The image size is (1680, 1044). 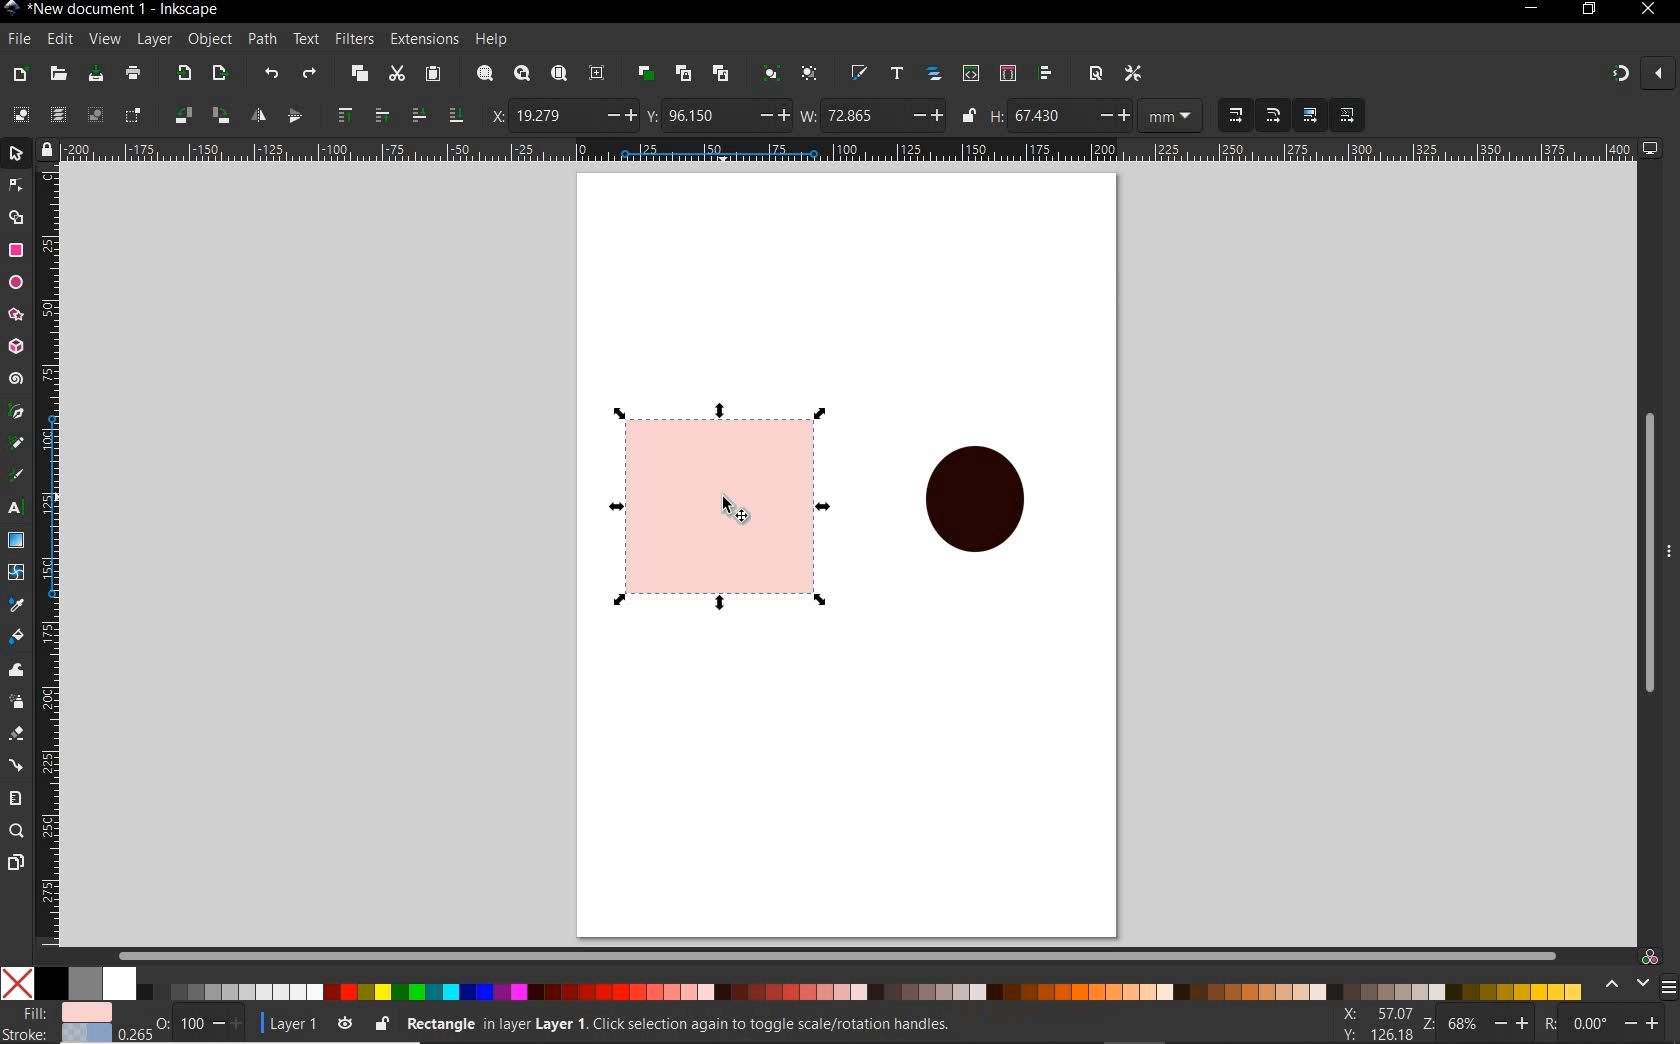 I want to click on zoom, so click(x=1486, y=1026).